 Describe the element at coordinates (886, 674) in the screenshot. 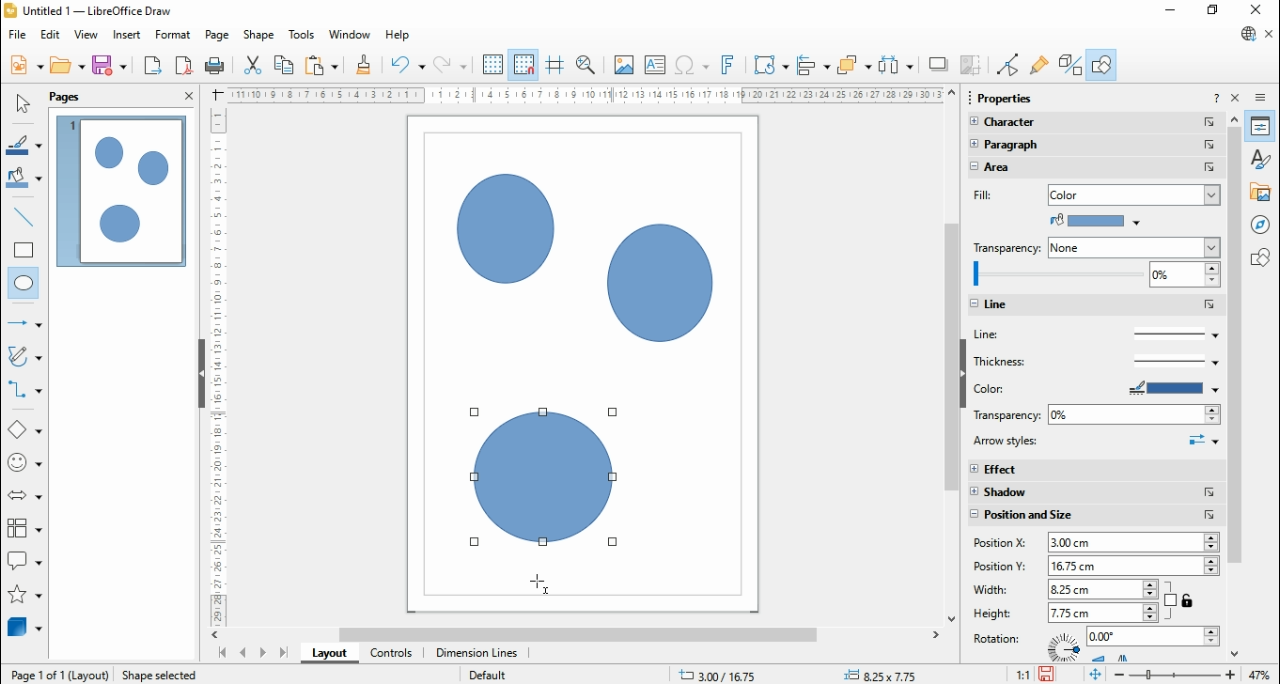

I see `+= 0,00x 0.00` at that location.